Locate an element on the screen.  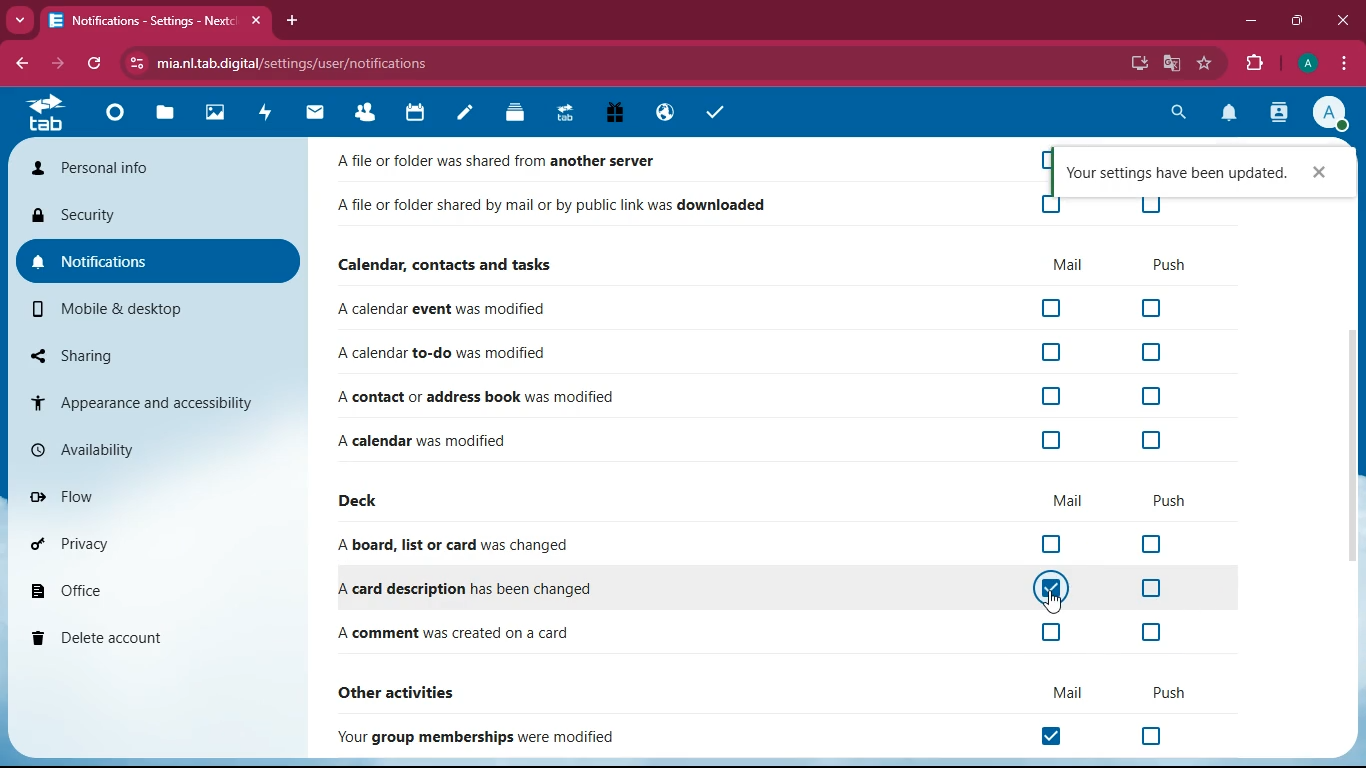
A contact or address book was modified is located at coordinates (475, 396).